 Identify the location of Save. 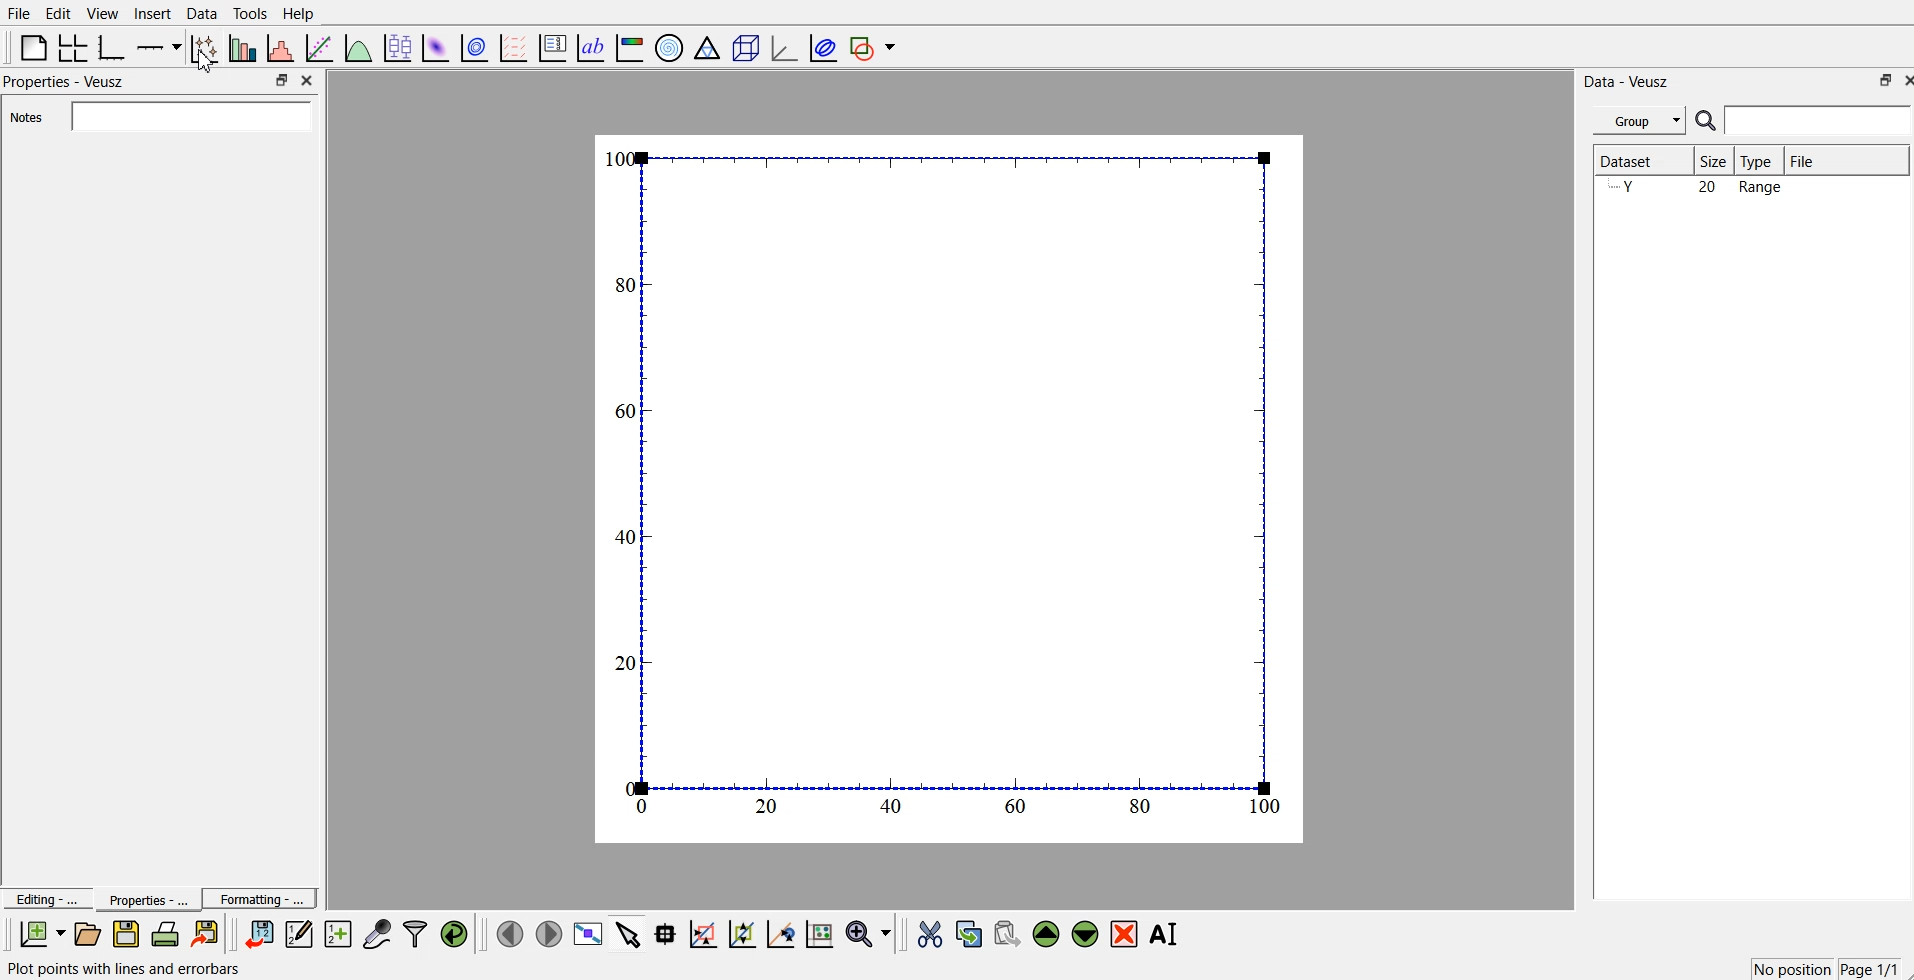
(126, 934).